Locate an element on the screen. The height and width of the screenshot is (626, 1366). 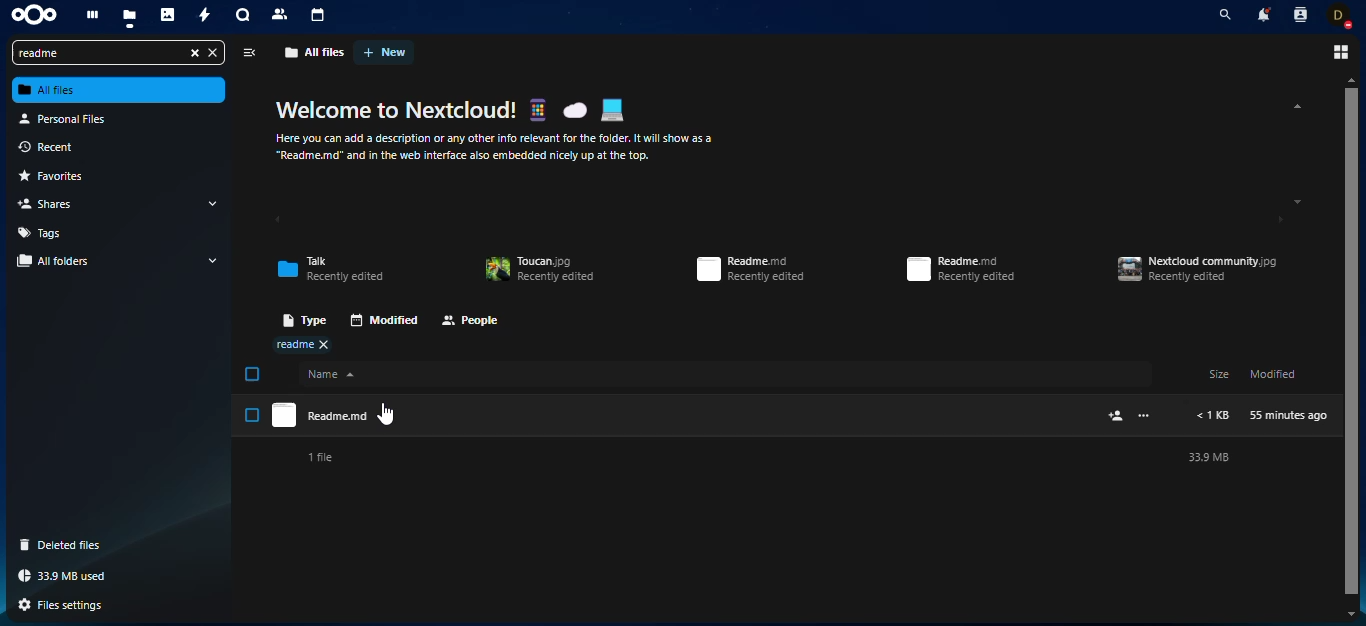
dashboard is located at coordinates (91, 16).